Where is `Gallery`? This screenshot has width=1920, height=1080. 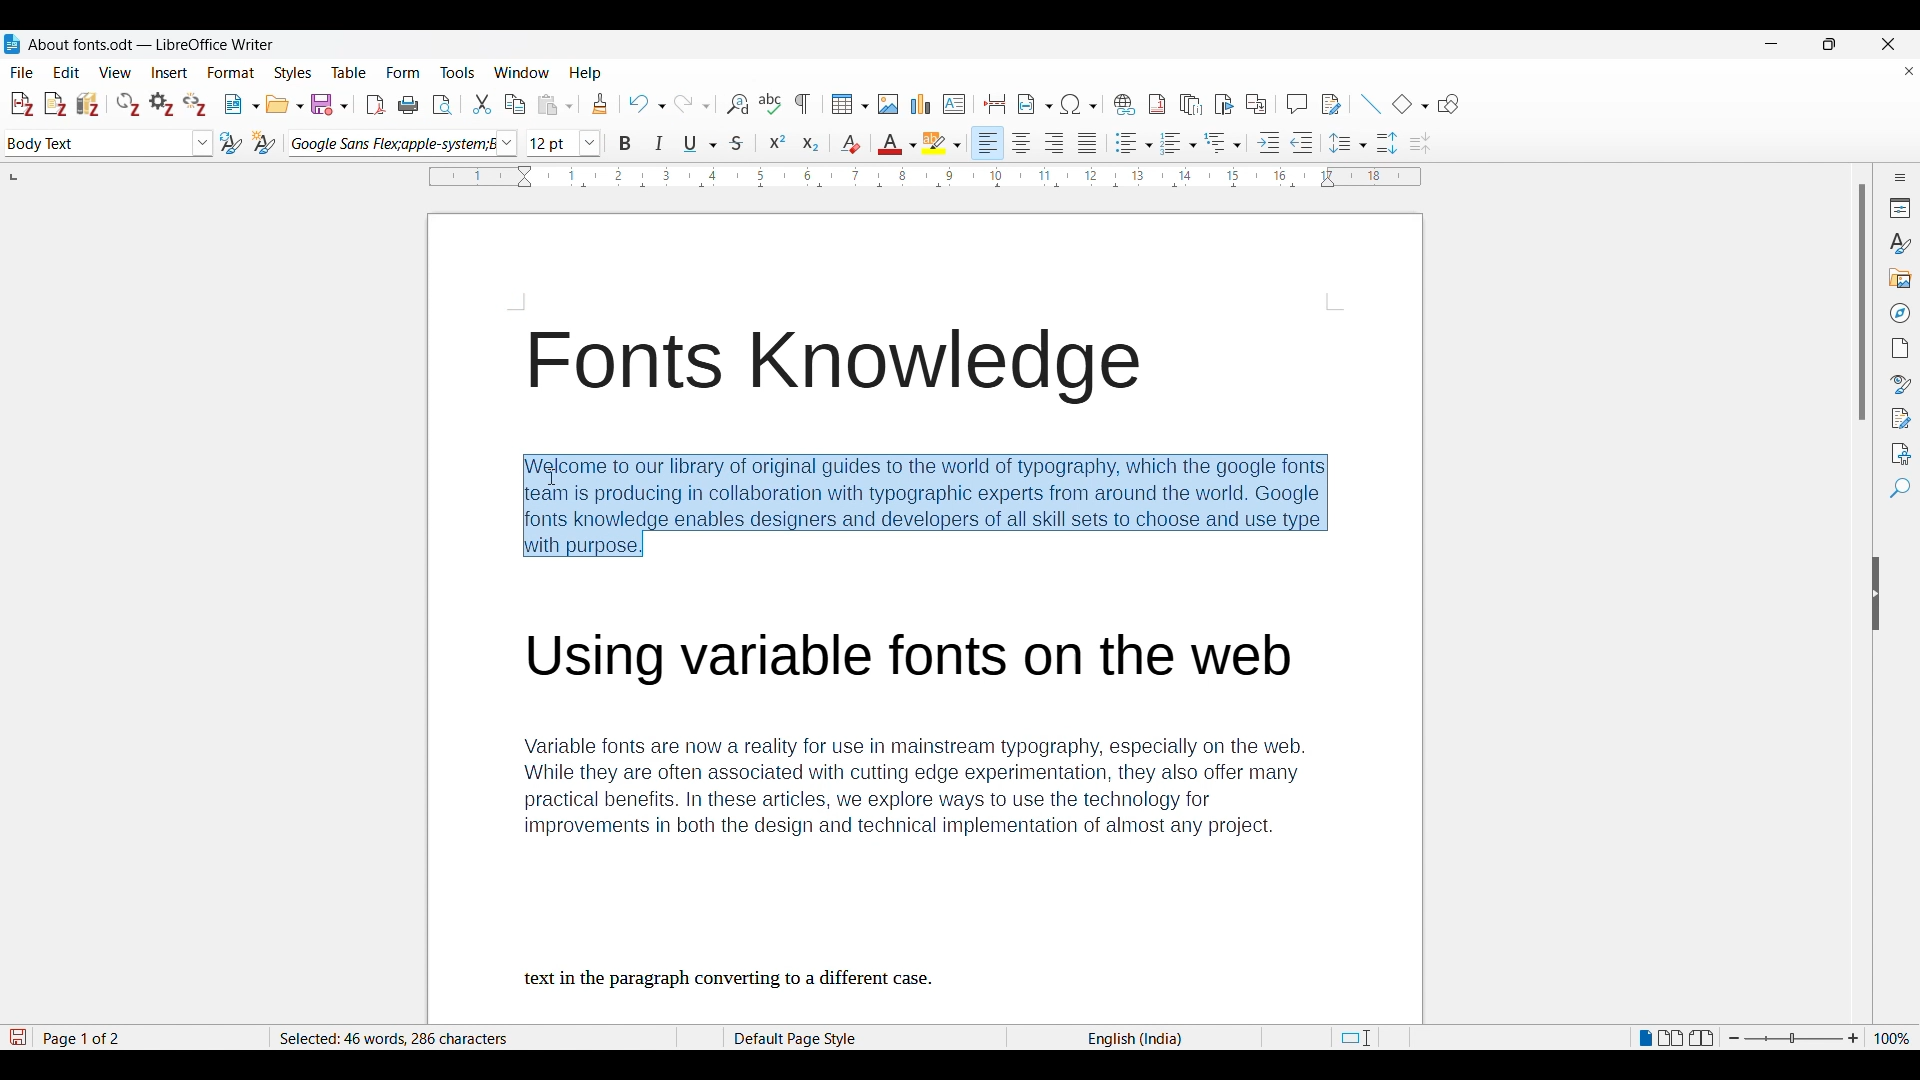
Gallery is located at coordinates (1901, 279).